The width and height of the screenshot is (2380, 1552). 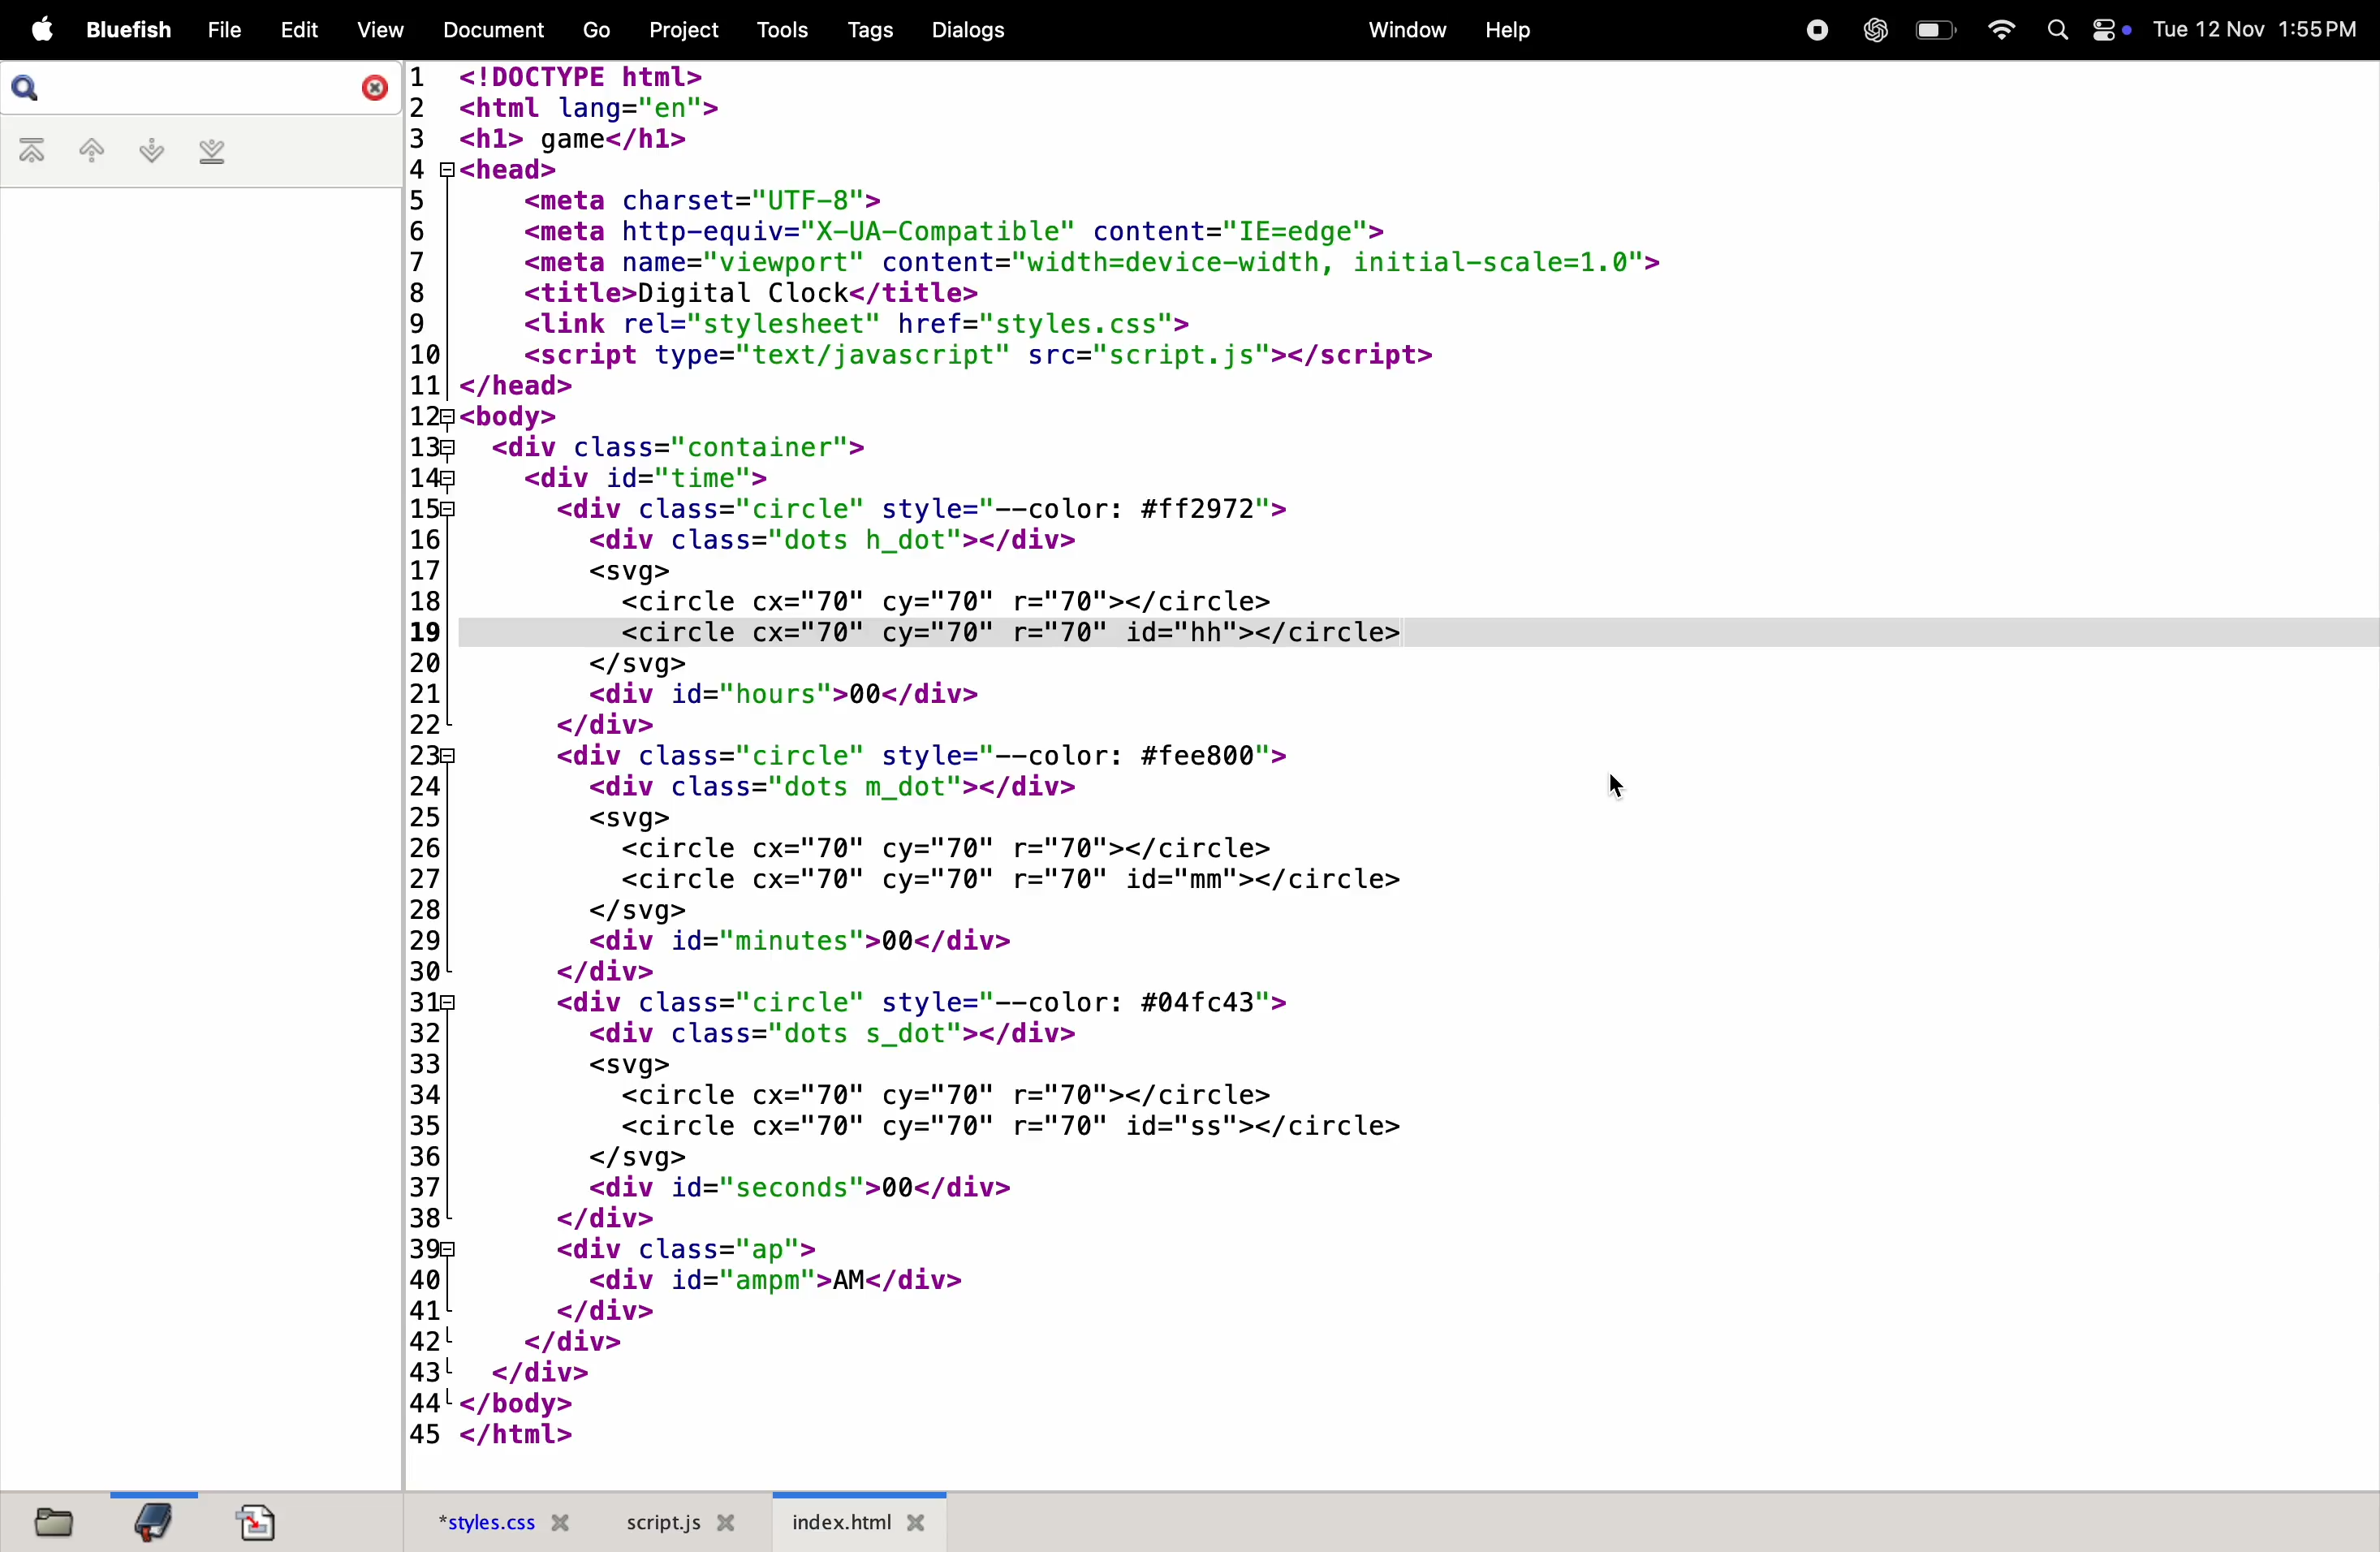 What do you see at coordinates (371, 85) in the screenshot?
I see `close` at bounding box center [371, 85].